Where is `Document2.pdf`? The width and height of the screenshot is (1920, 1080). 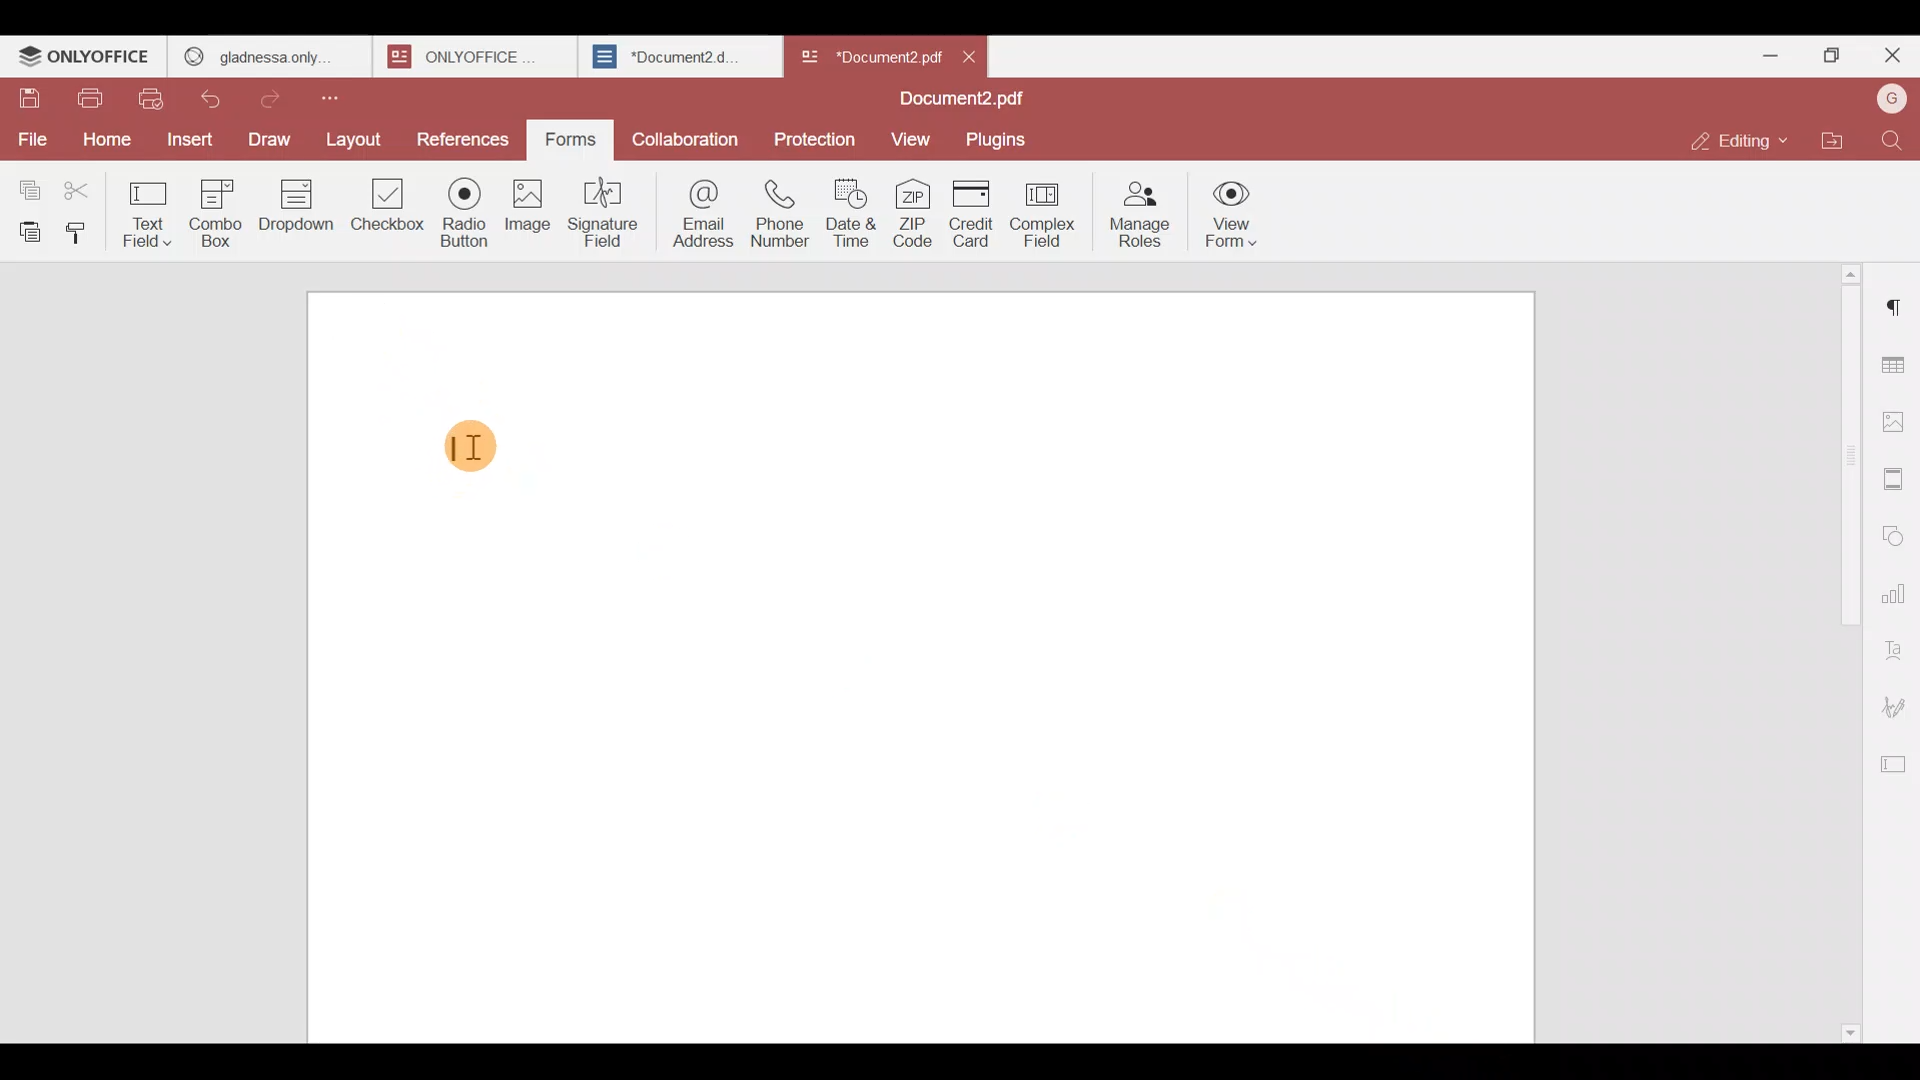 Document2.pdf is located at coordinates (955, 100).